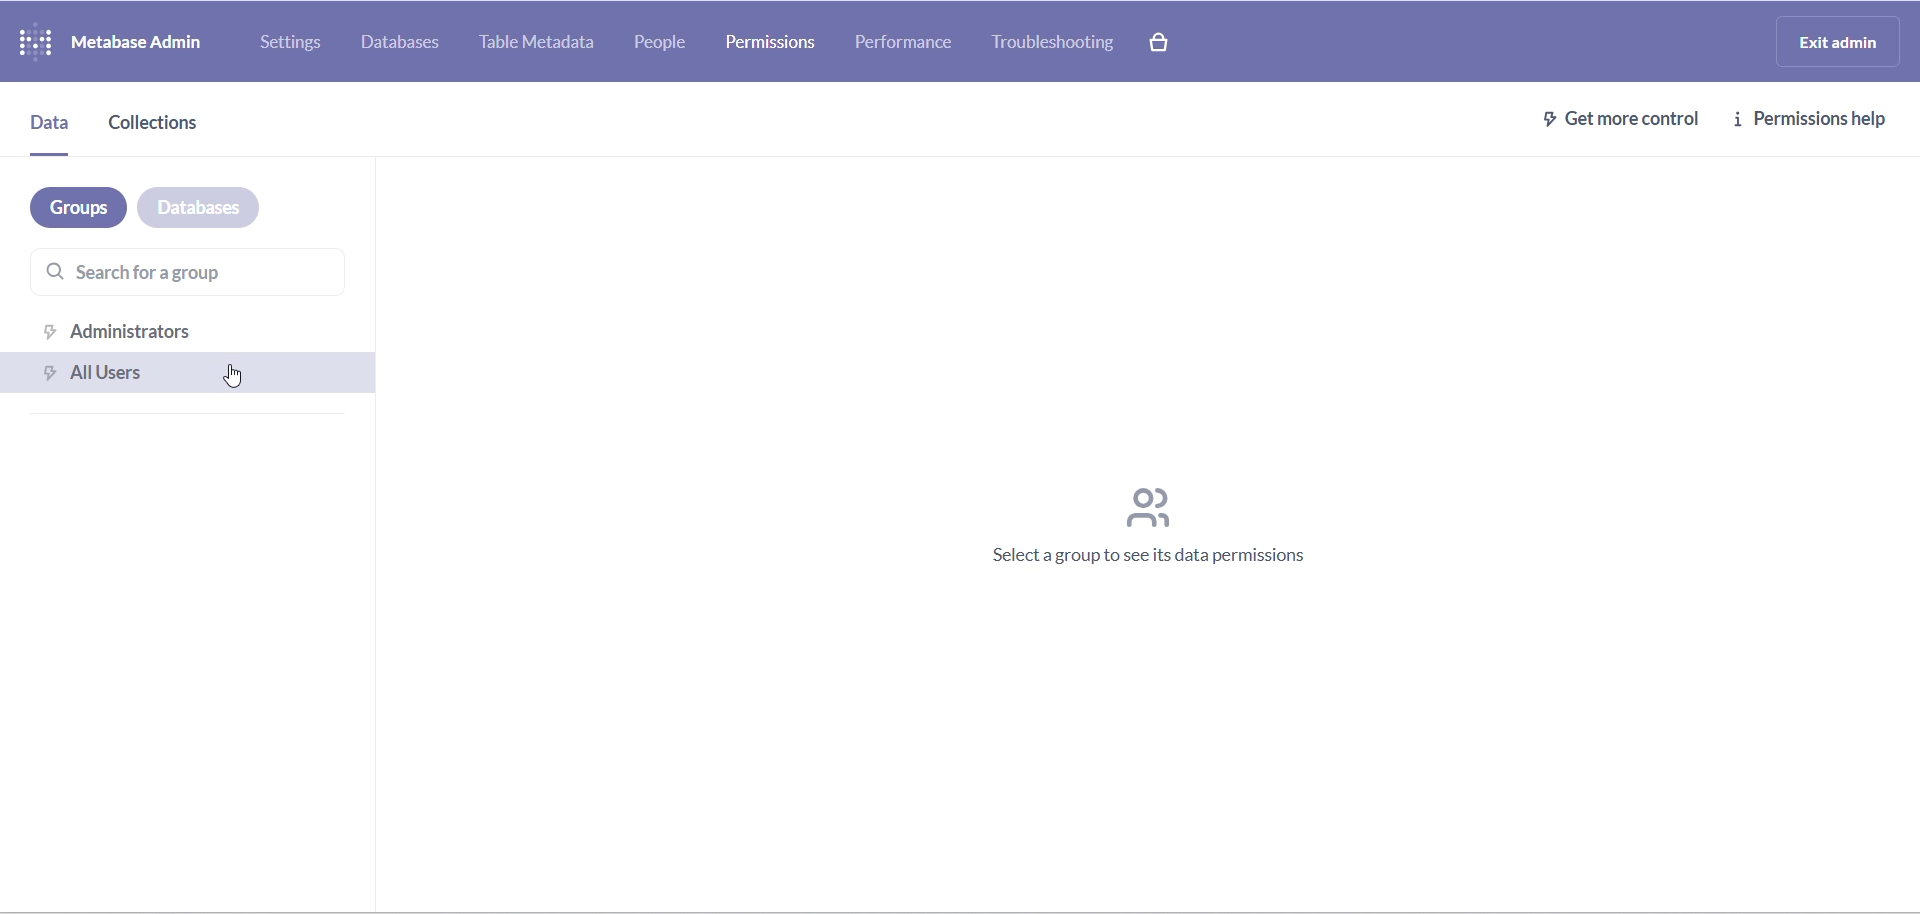 This screenshot has height=914, width=1920. Describe the element at coordinates (197, 373) in the screenshot. I see `all users` at that location.